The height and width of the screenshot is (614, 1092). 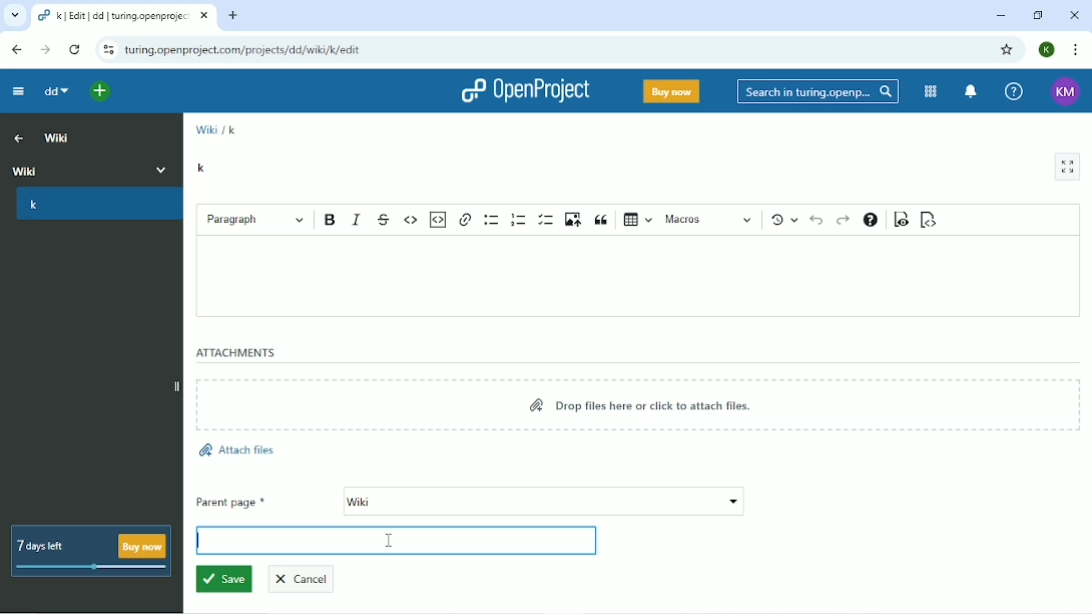 I want to click on turing. openproject.com/projects/dd/wiki/K/edit, so click(x=250, y=53).